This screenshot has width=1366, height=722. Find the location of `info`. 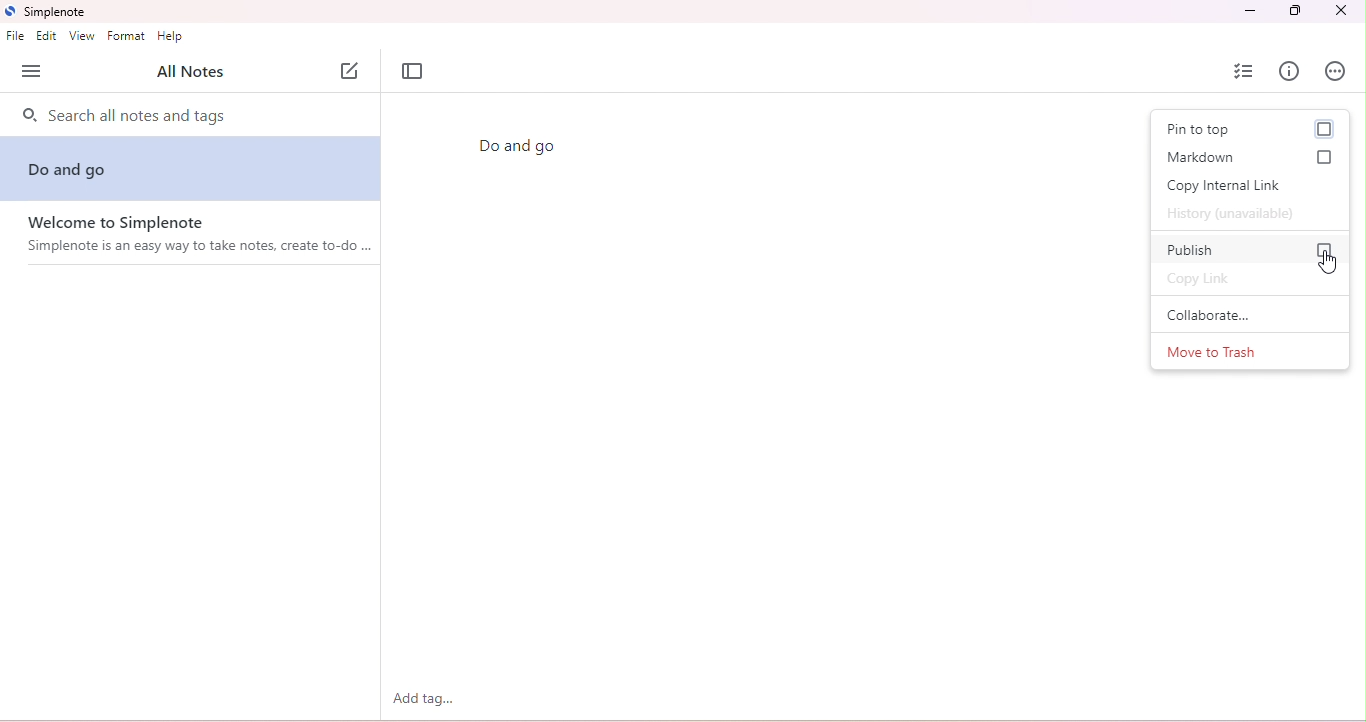

info is located at coordinates (1293, 70).